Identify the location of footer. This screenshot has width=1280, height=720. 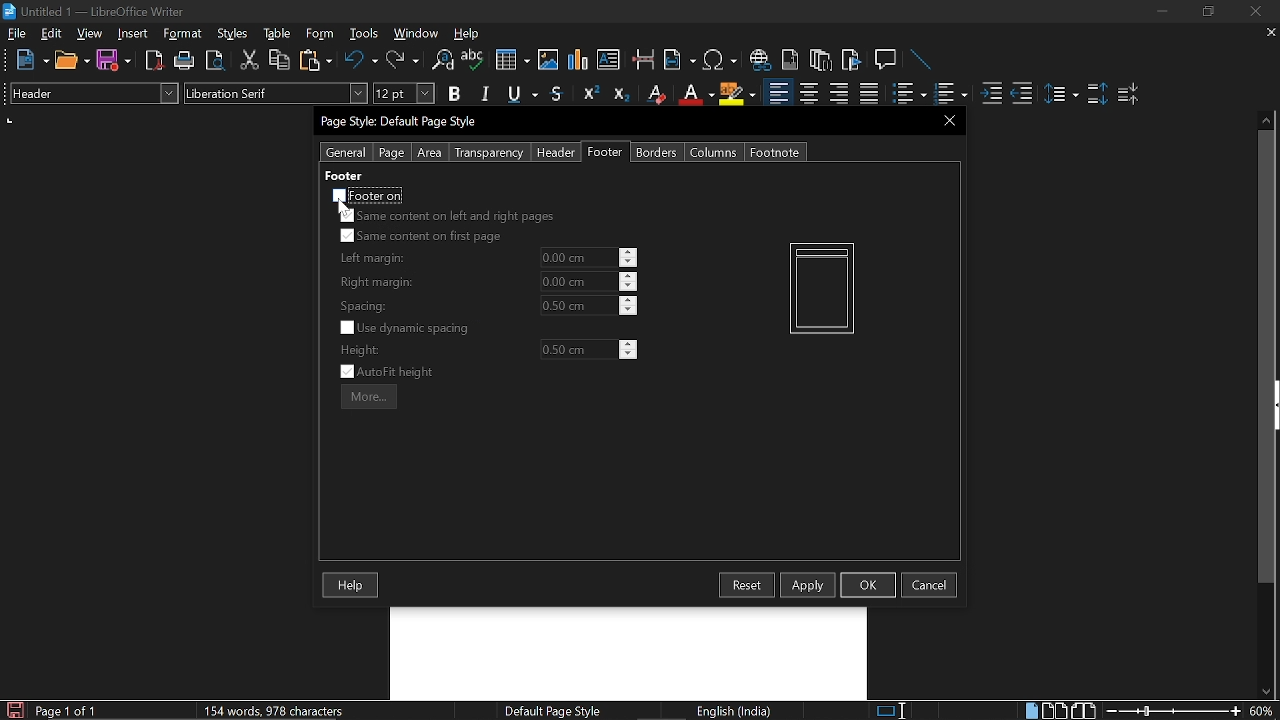
(343, 175).